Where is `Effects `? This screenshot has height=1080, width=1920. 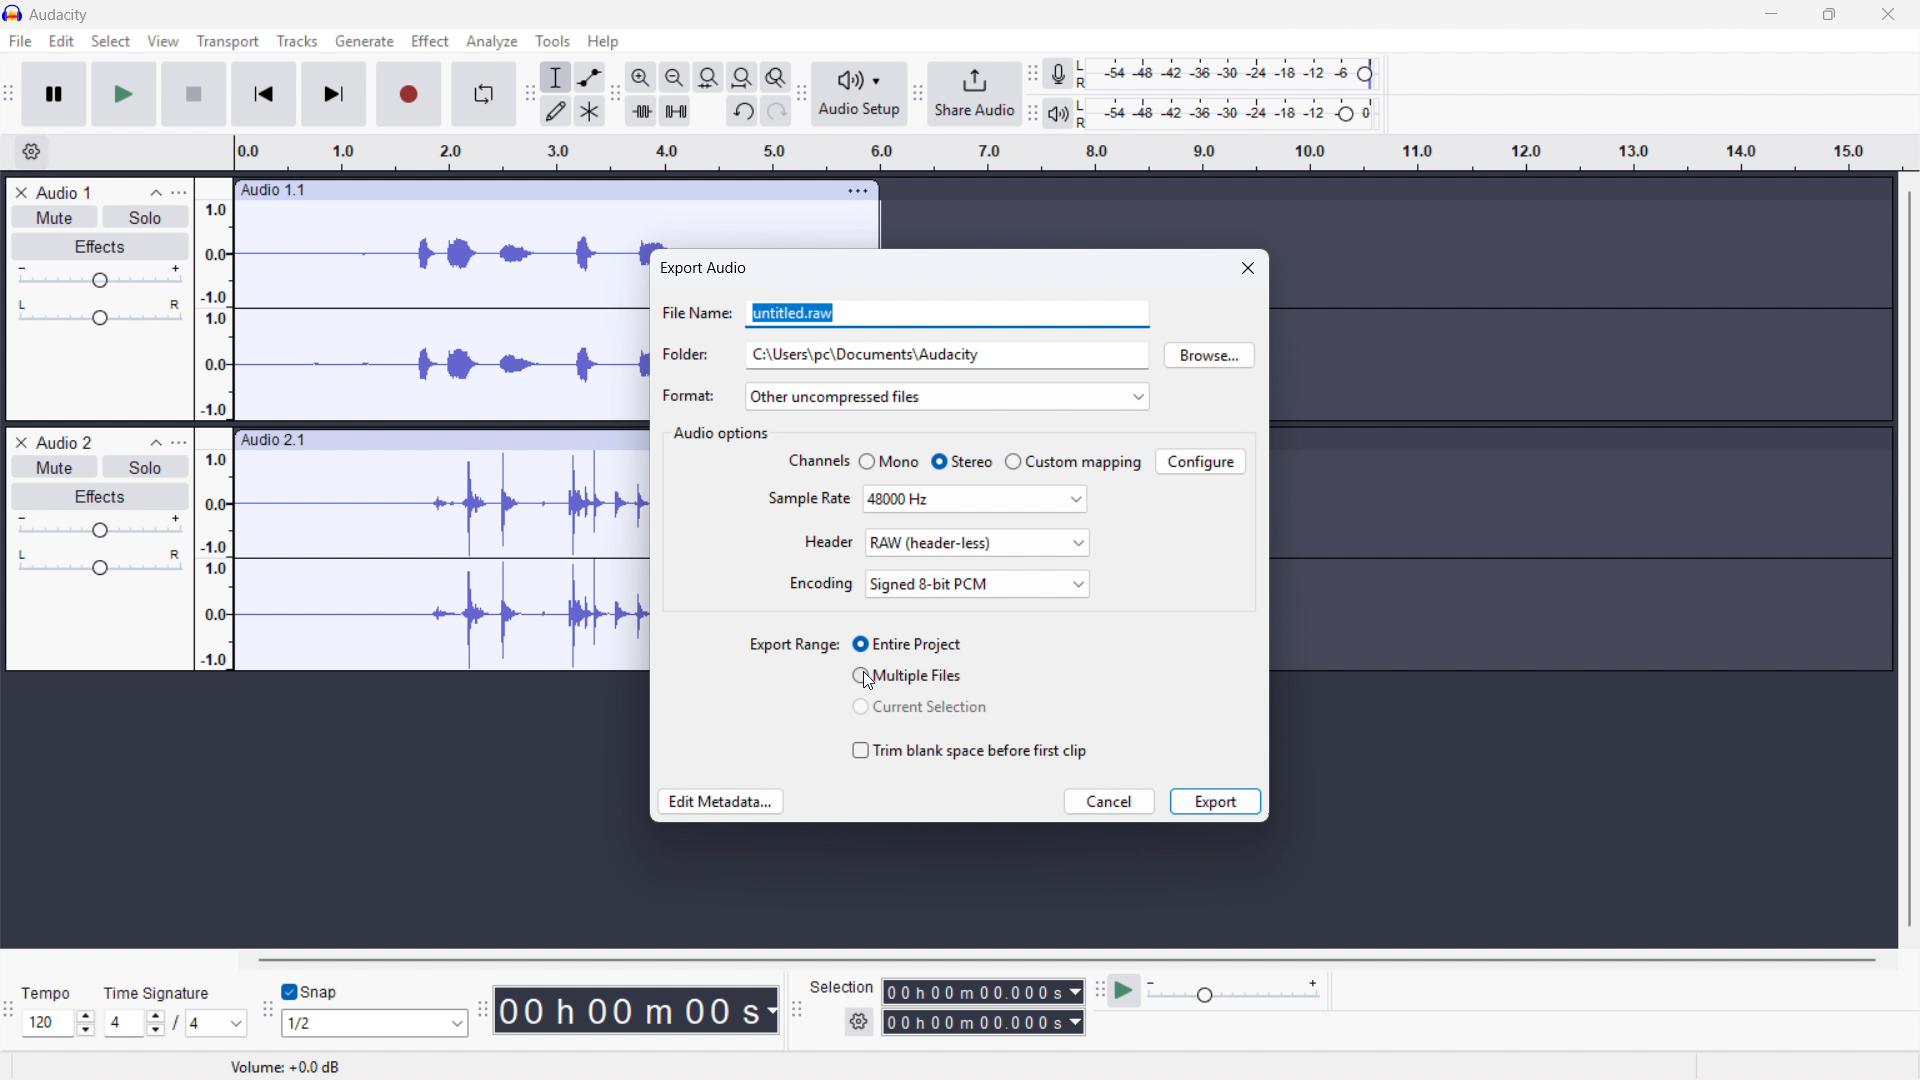 Effects  is located at coordinates (100, 247).